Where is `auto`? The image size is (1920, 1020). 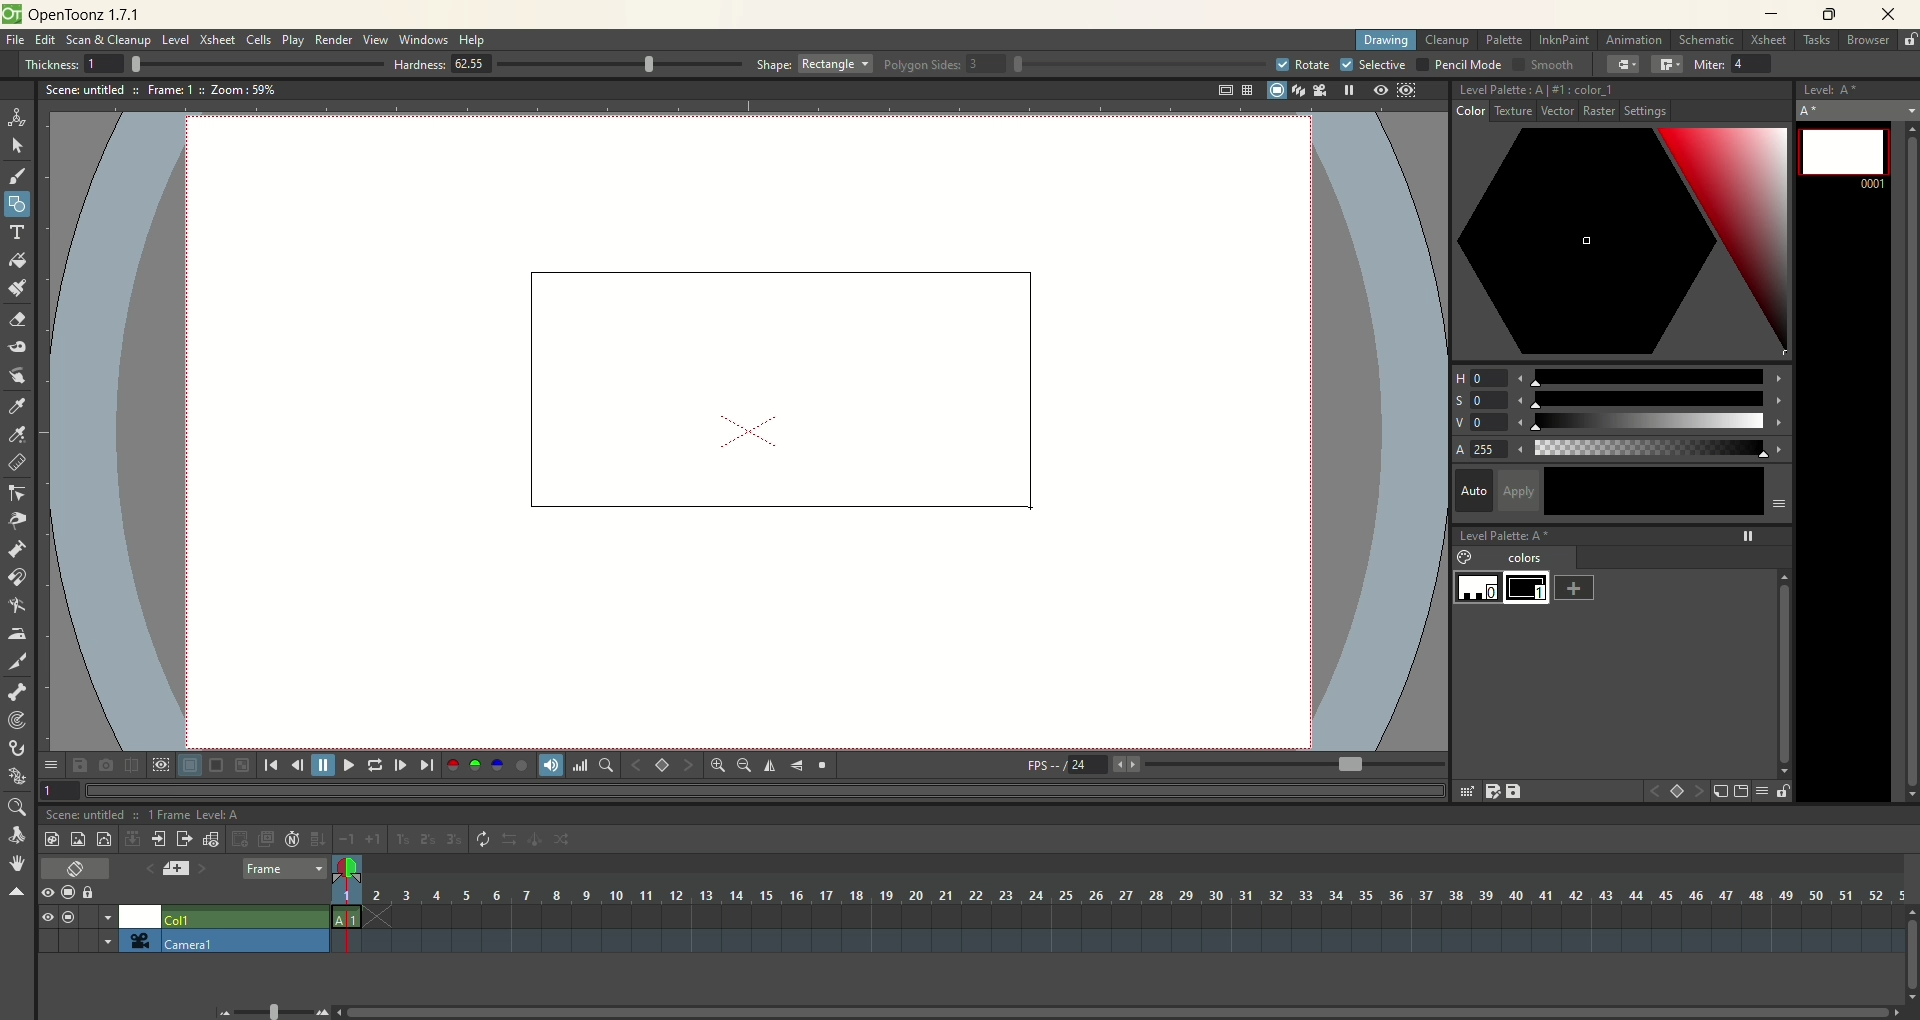 auto is located at coordinates (1473, 489).